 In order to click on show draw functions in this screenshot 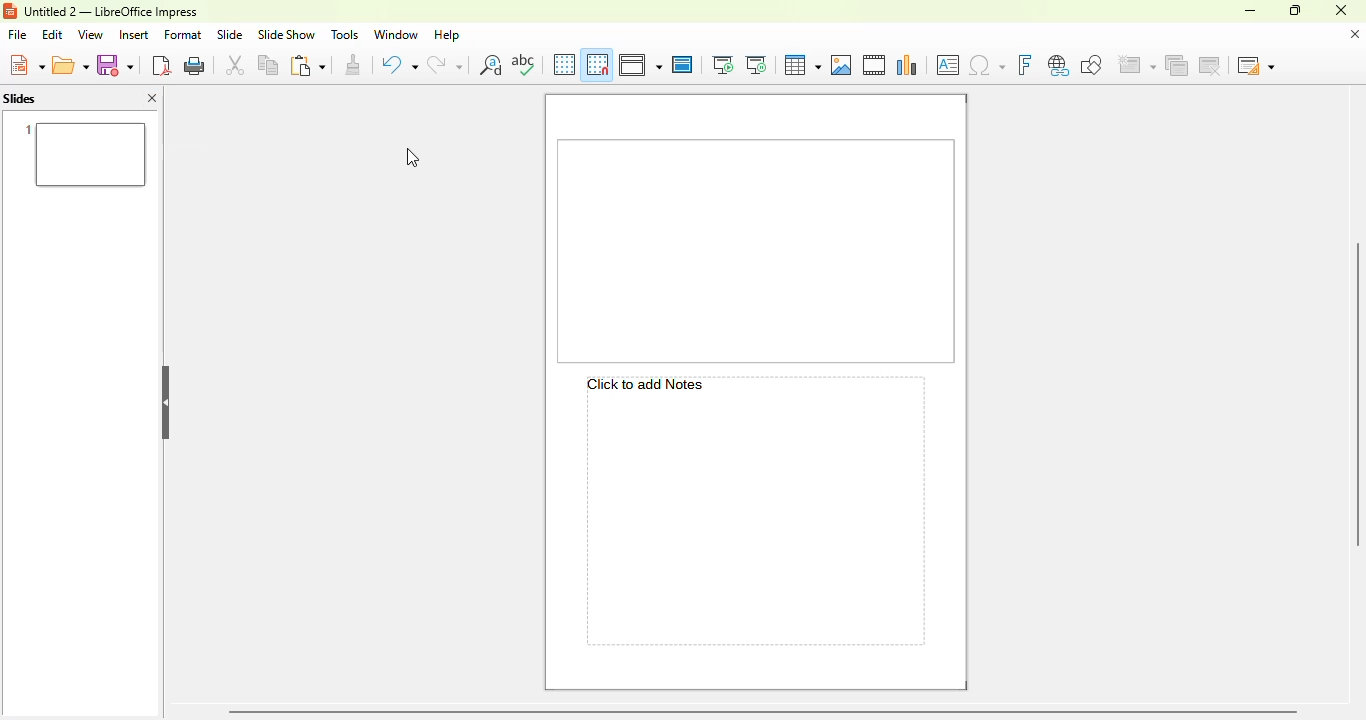, I will do `click(1092, 64)`.